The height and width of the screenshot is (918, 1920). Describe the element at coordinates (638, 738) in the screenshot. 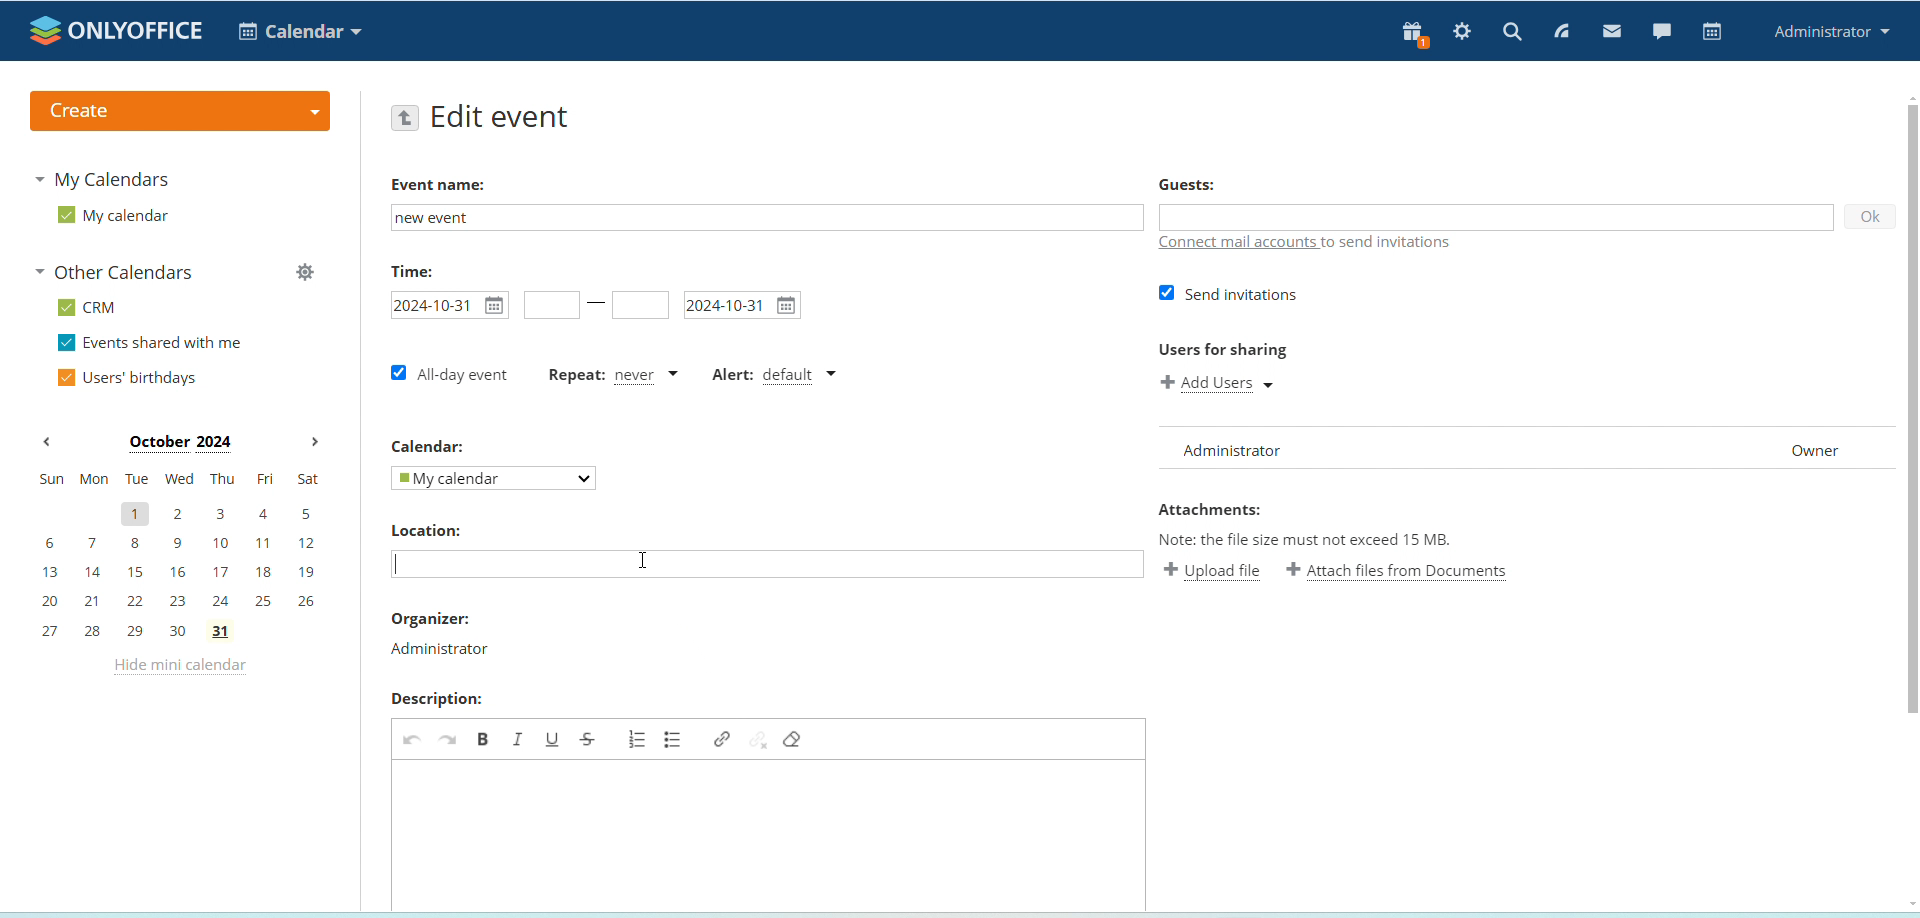

I see `add/remove numbered list` at that location.